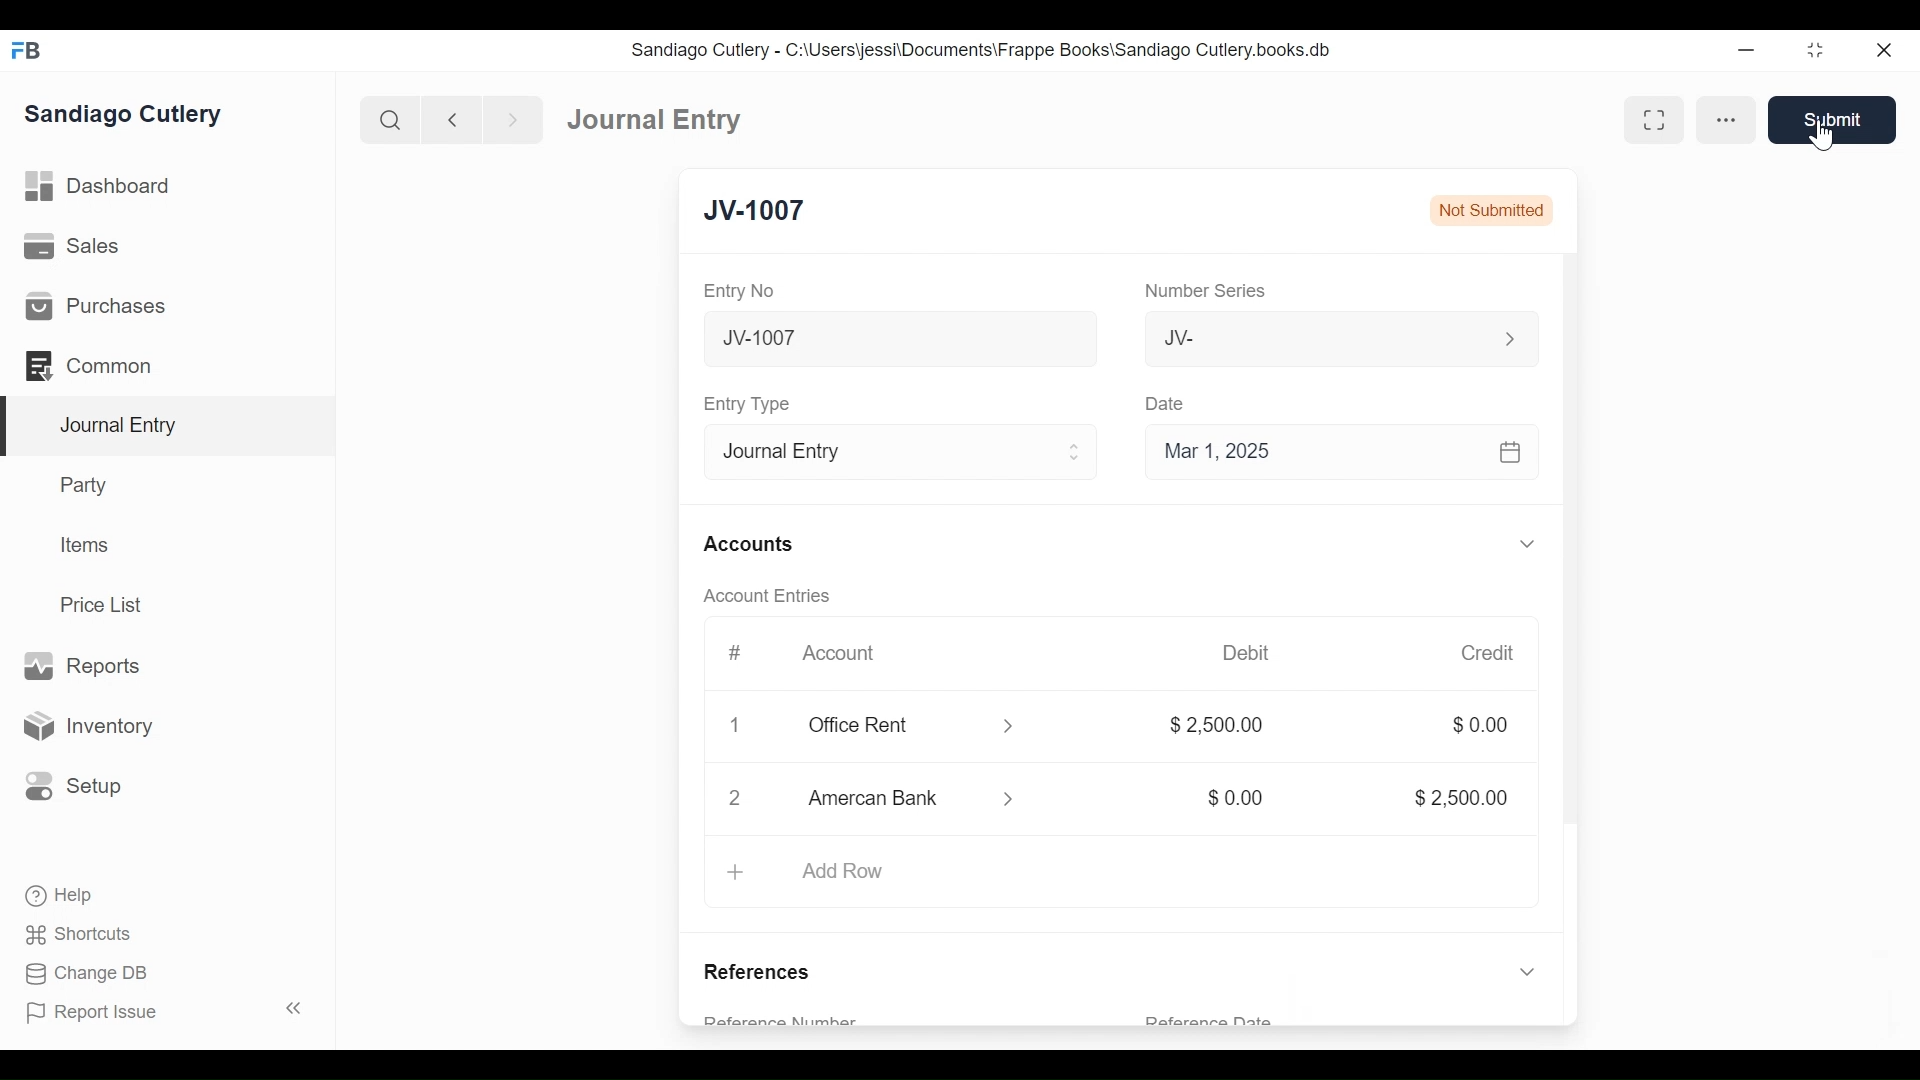 This screenshot has width=1920, height=1080. I want to click on Add Row, so click(1120, 874).